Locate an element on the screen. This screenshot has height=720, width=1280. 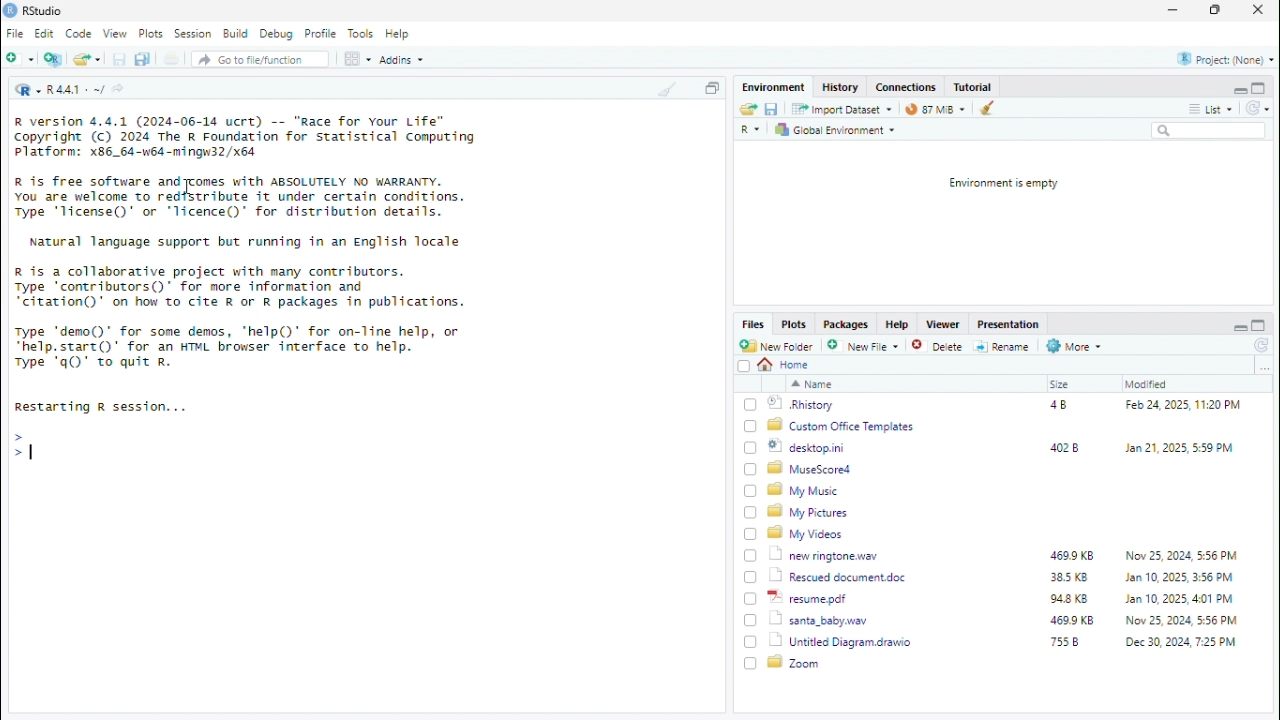
typing indicator is located at coordinates (35, 452).